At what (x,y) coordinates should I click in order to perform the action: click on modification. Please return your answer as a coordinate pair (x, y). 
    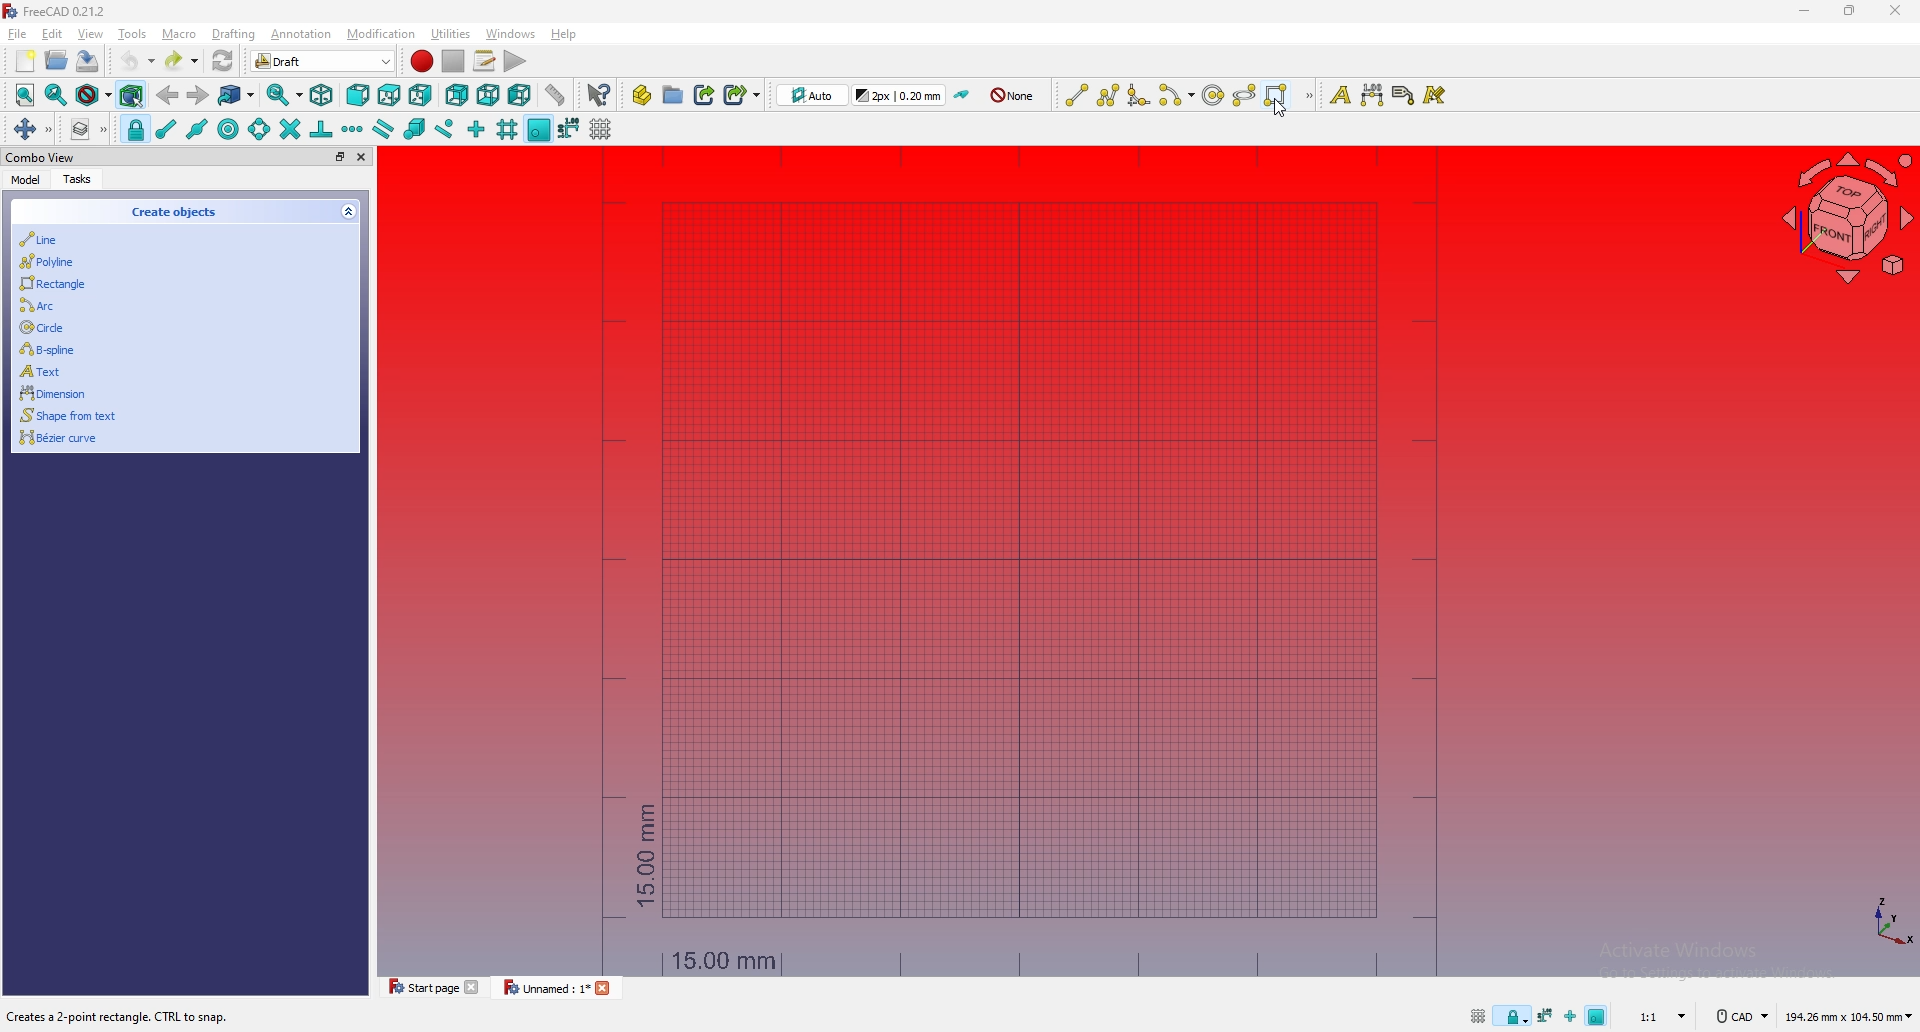
    Looking at the image, I should click on (383, 34).